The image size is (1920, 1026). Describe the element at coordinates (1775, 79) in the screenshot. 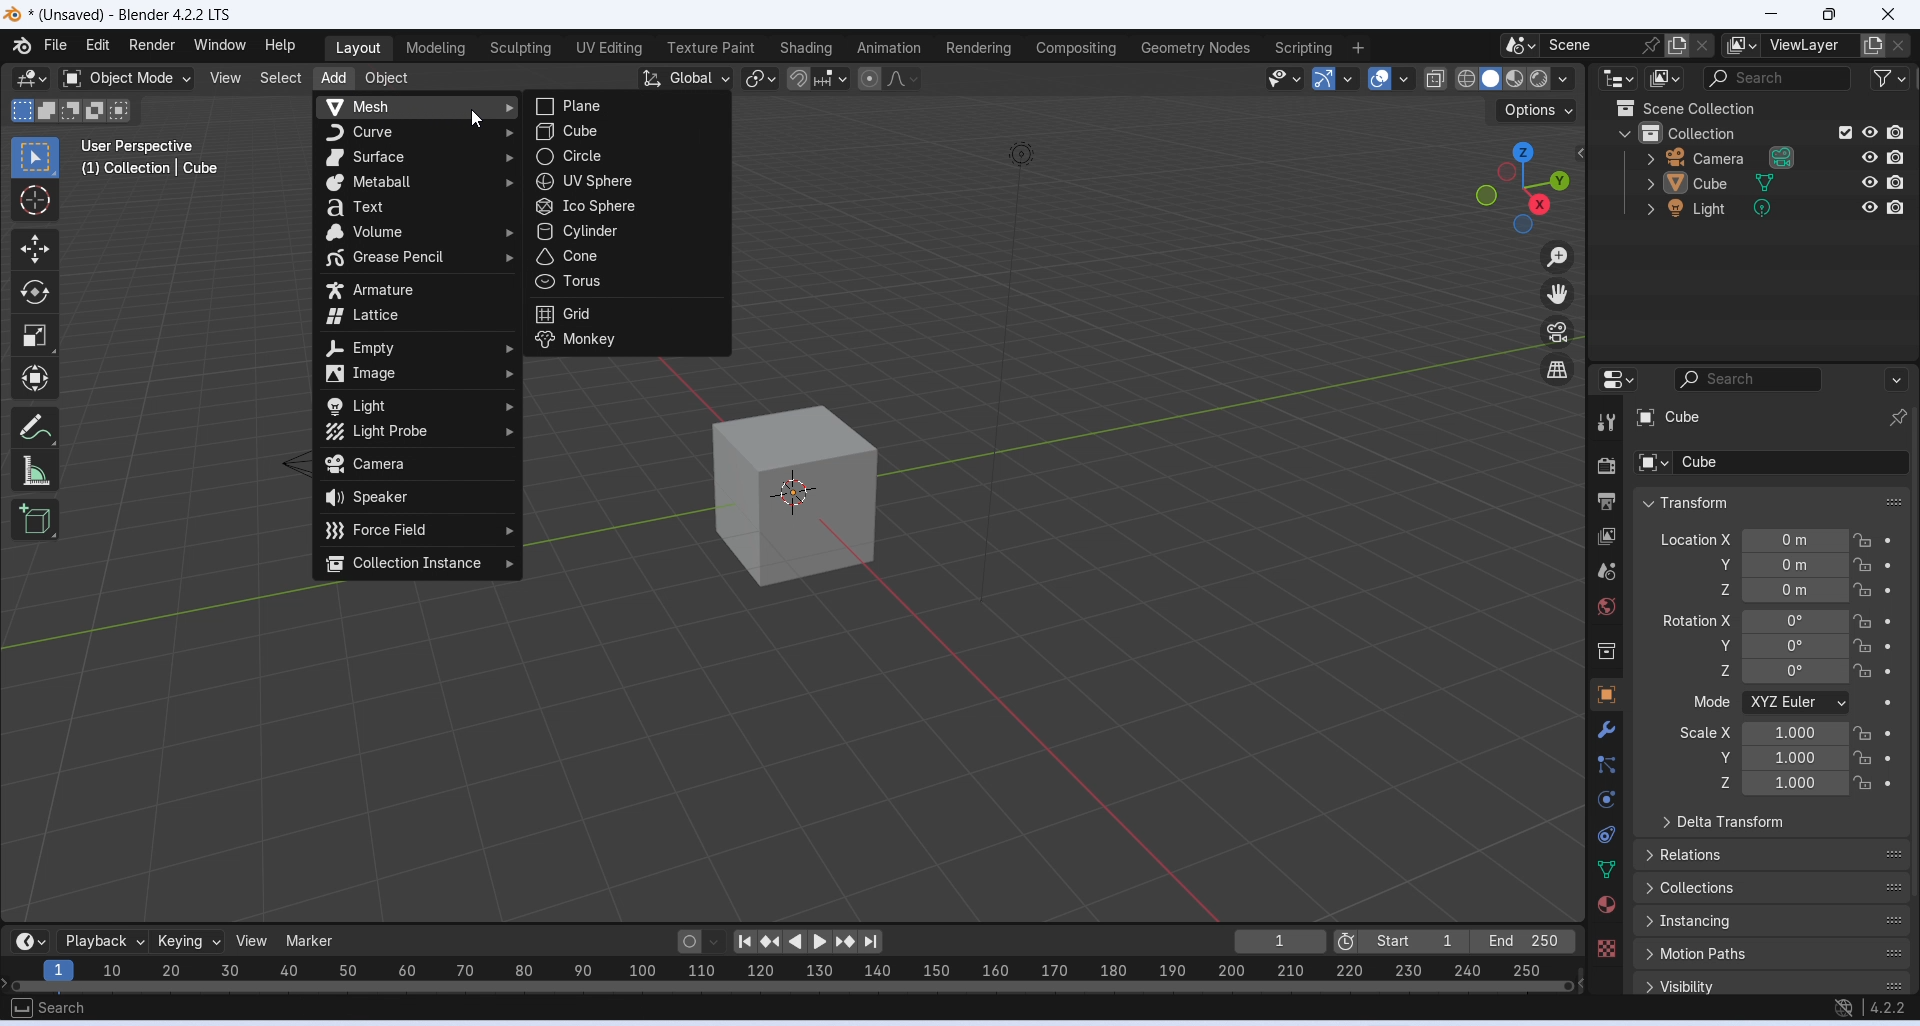

I see `display filter` at that location.